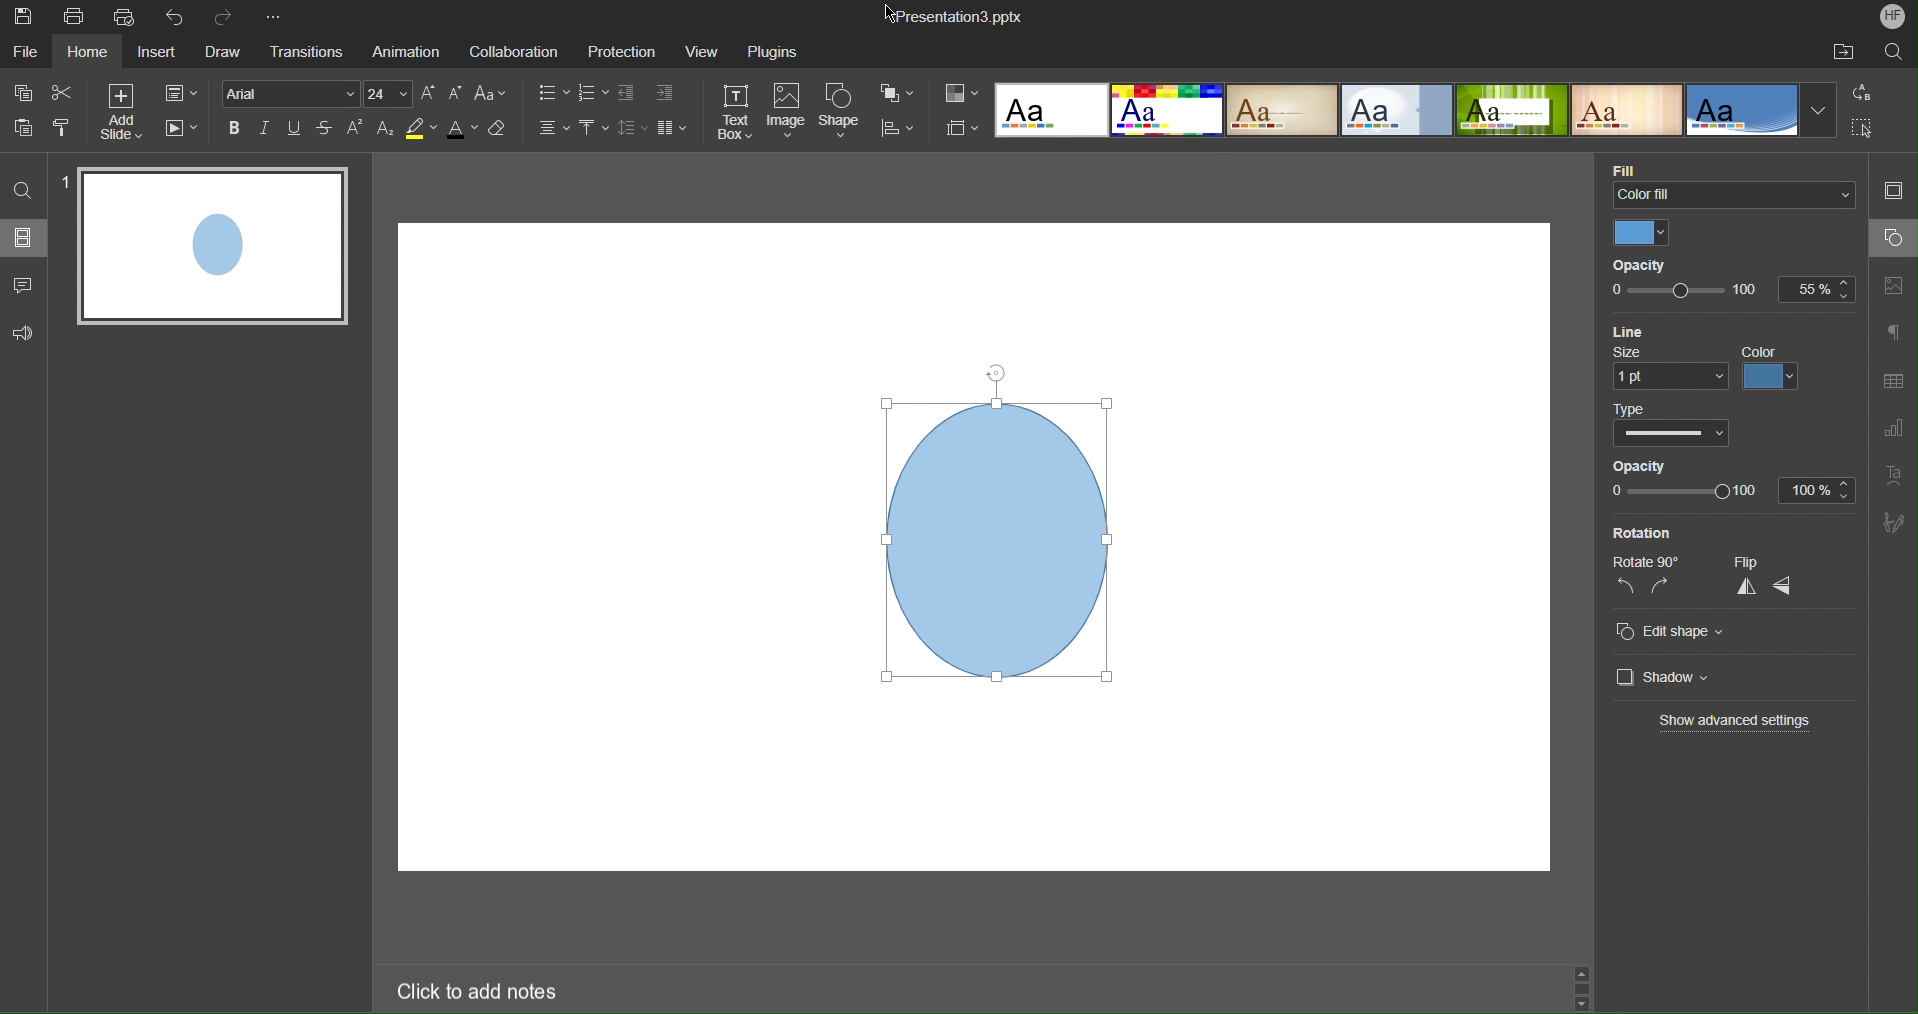 The image size is (1918, 1014). What do you see at coordinates (961, 92) in the screenshot?
I see `Color Options` at bounding box center [961, 92].